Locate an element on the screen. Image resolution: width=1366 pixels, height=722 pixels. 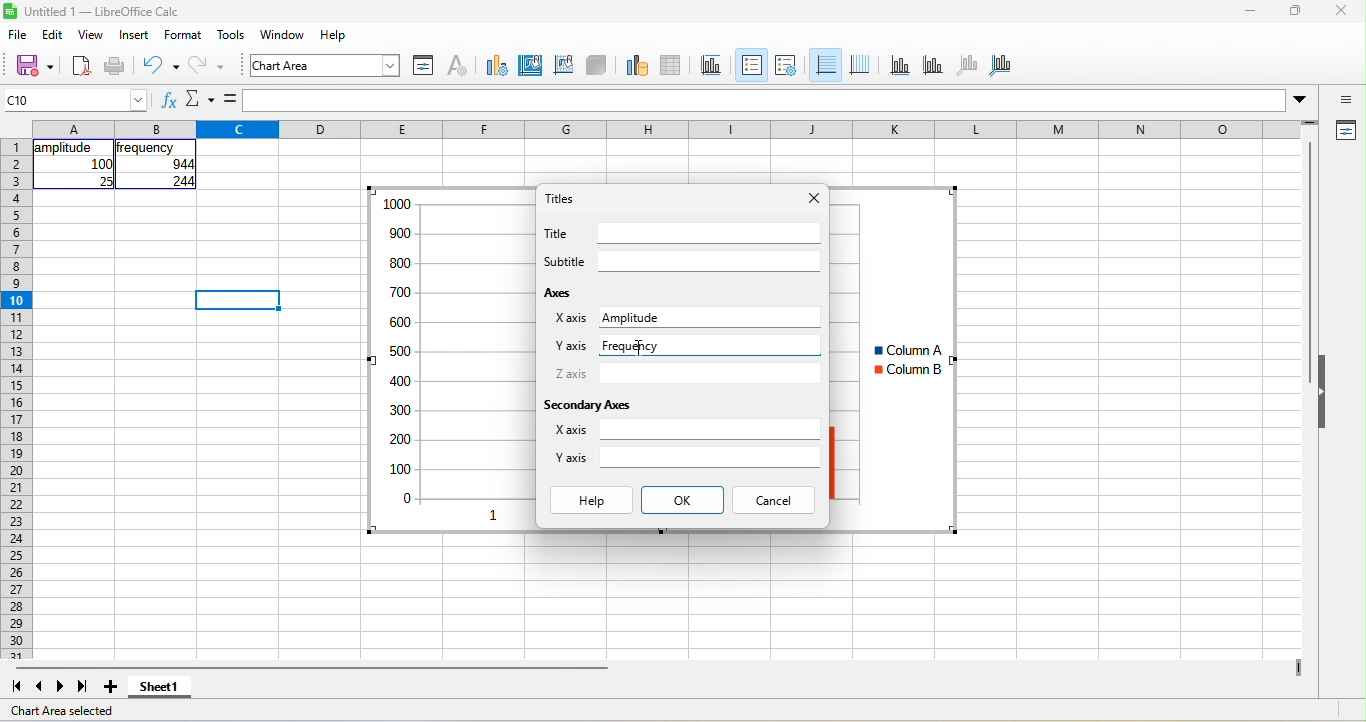
last sheet is located at coordinates (83, 687).